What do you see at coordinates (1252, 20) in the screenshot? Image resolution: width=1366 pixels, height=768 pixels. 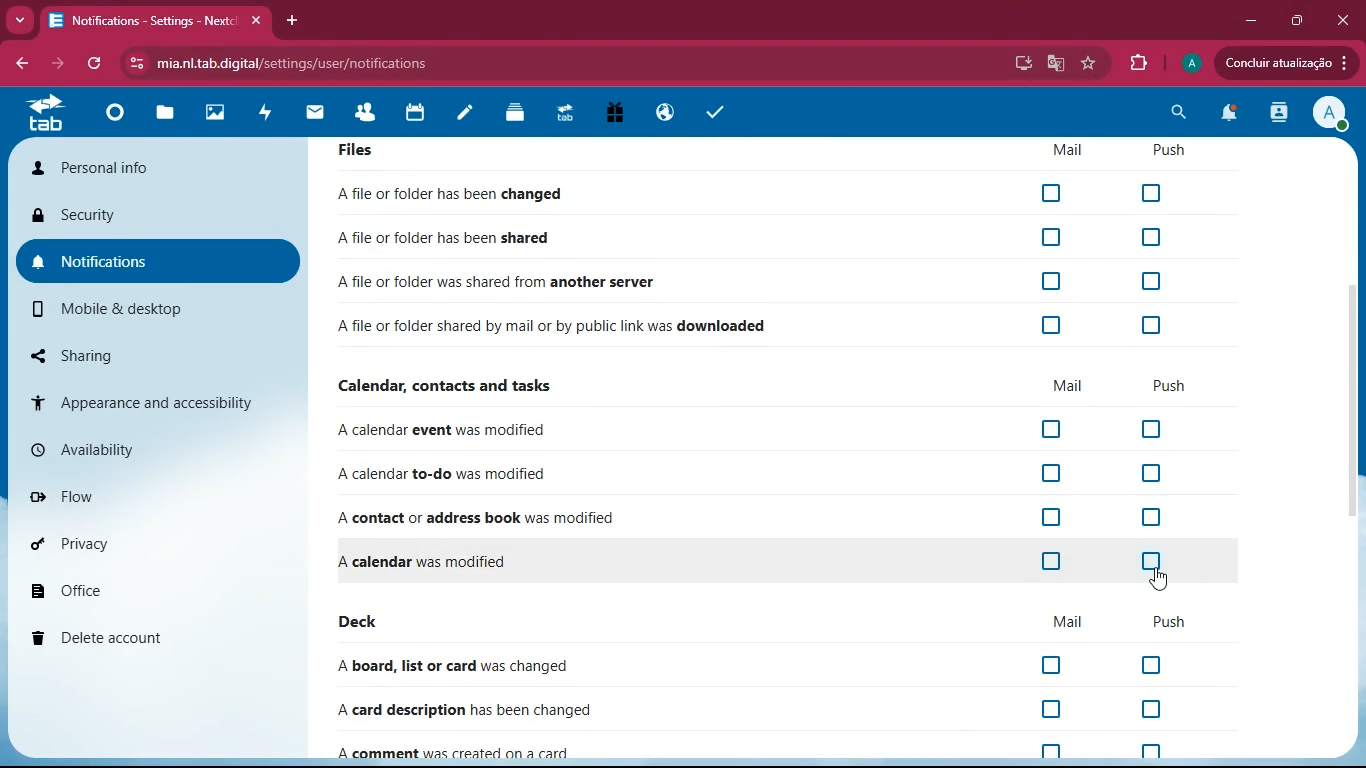 I see `minimize` at bounding box center [1252, 20].